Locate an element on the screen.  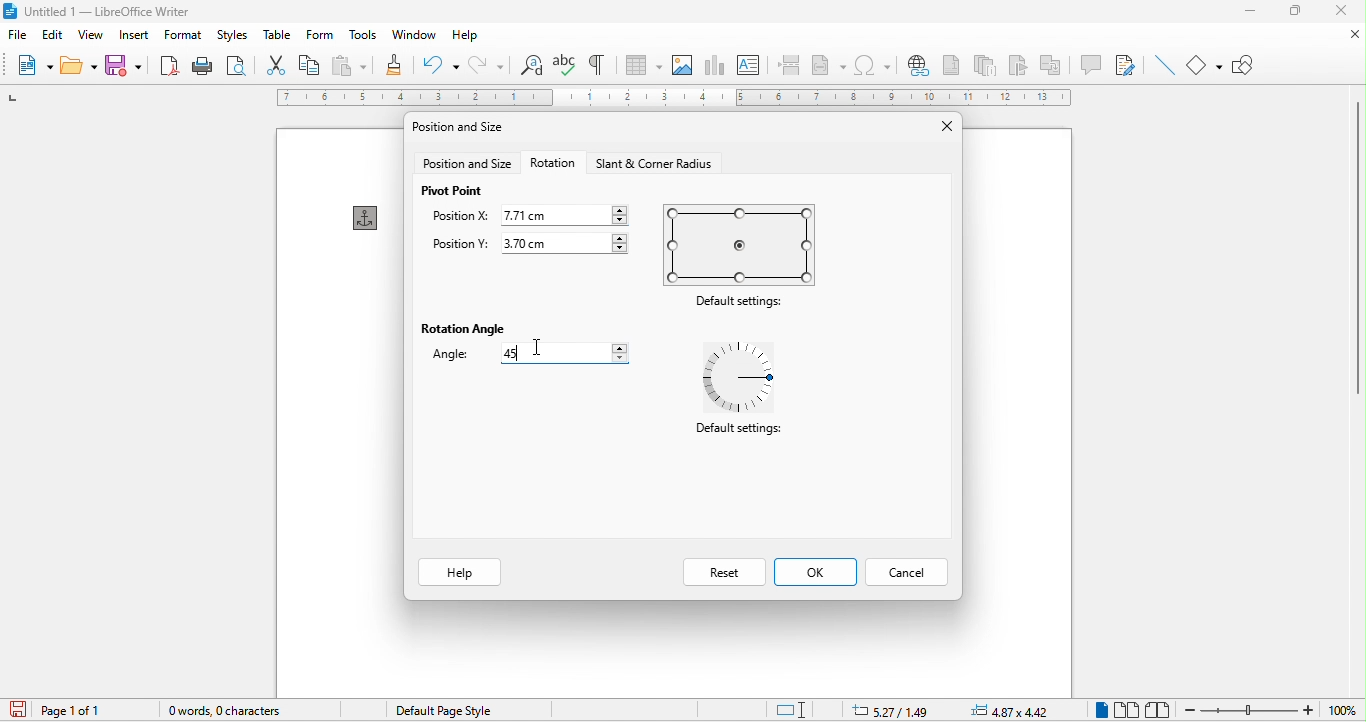
show draw function is located at coordinates (1245, 62).